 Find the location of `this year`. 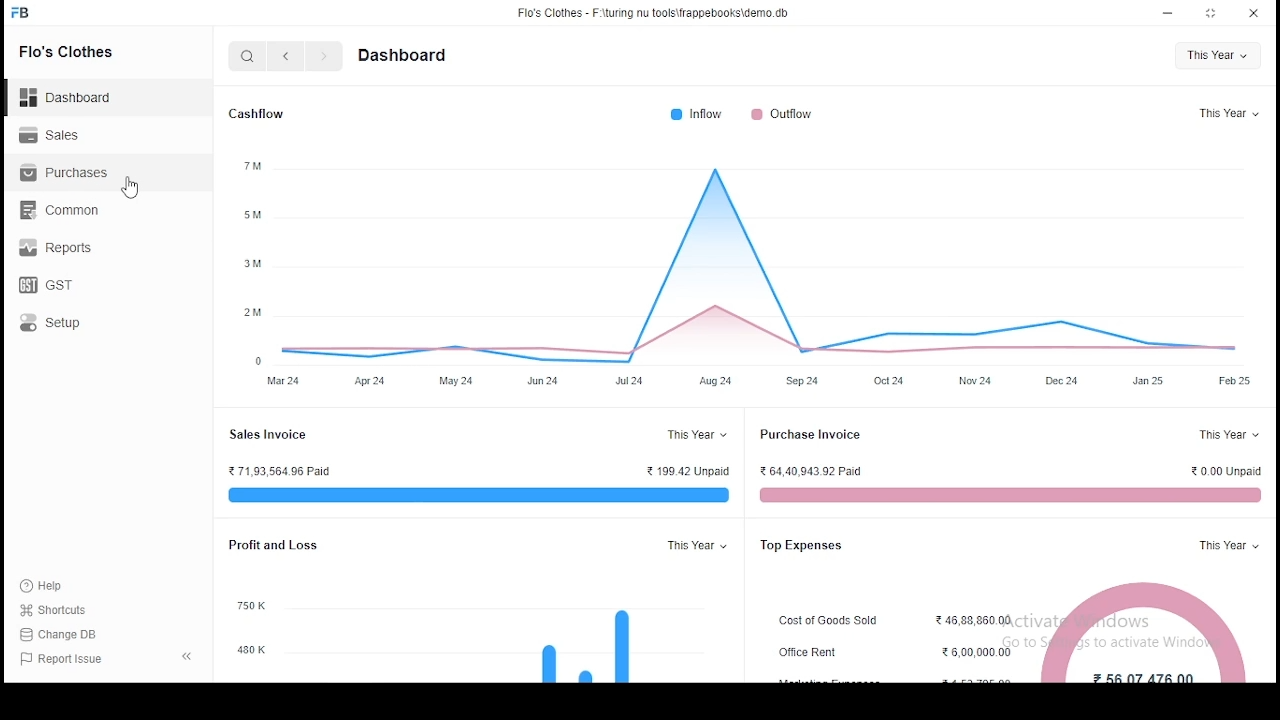

this year is located at coordinates (1227, 434).